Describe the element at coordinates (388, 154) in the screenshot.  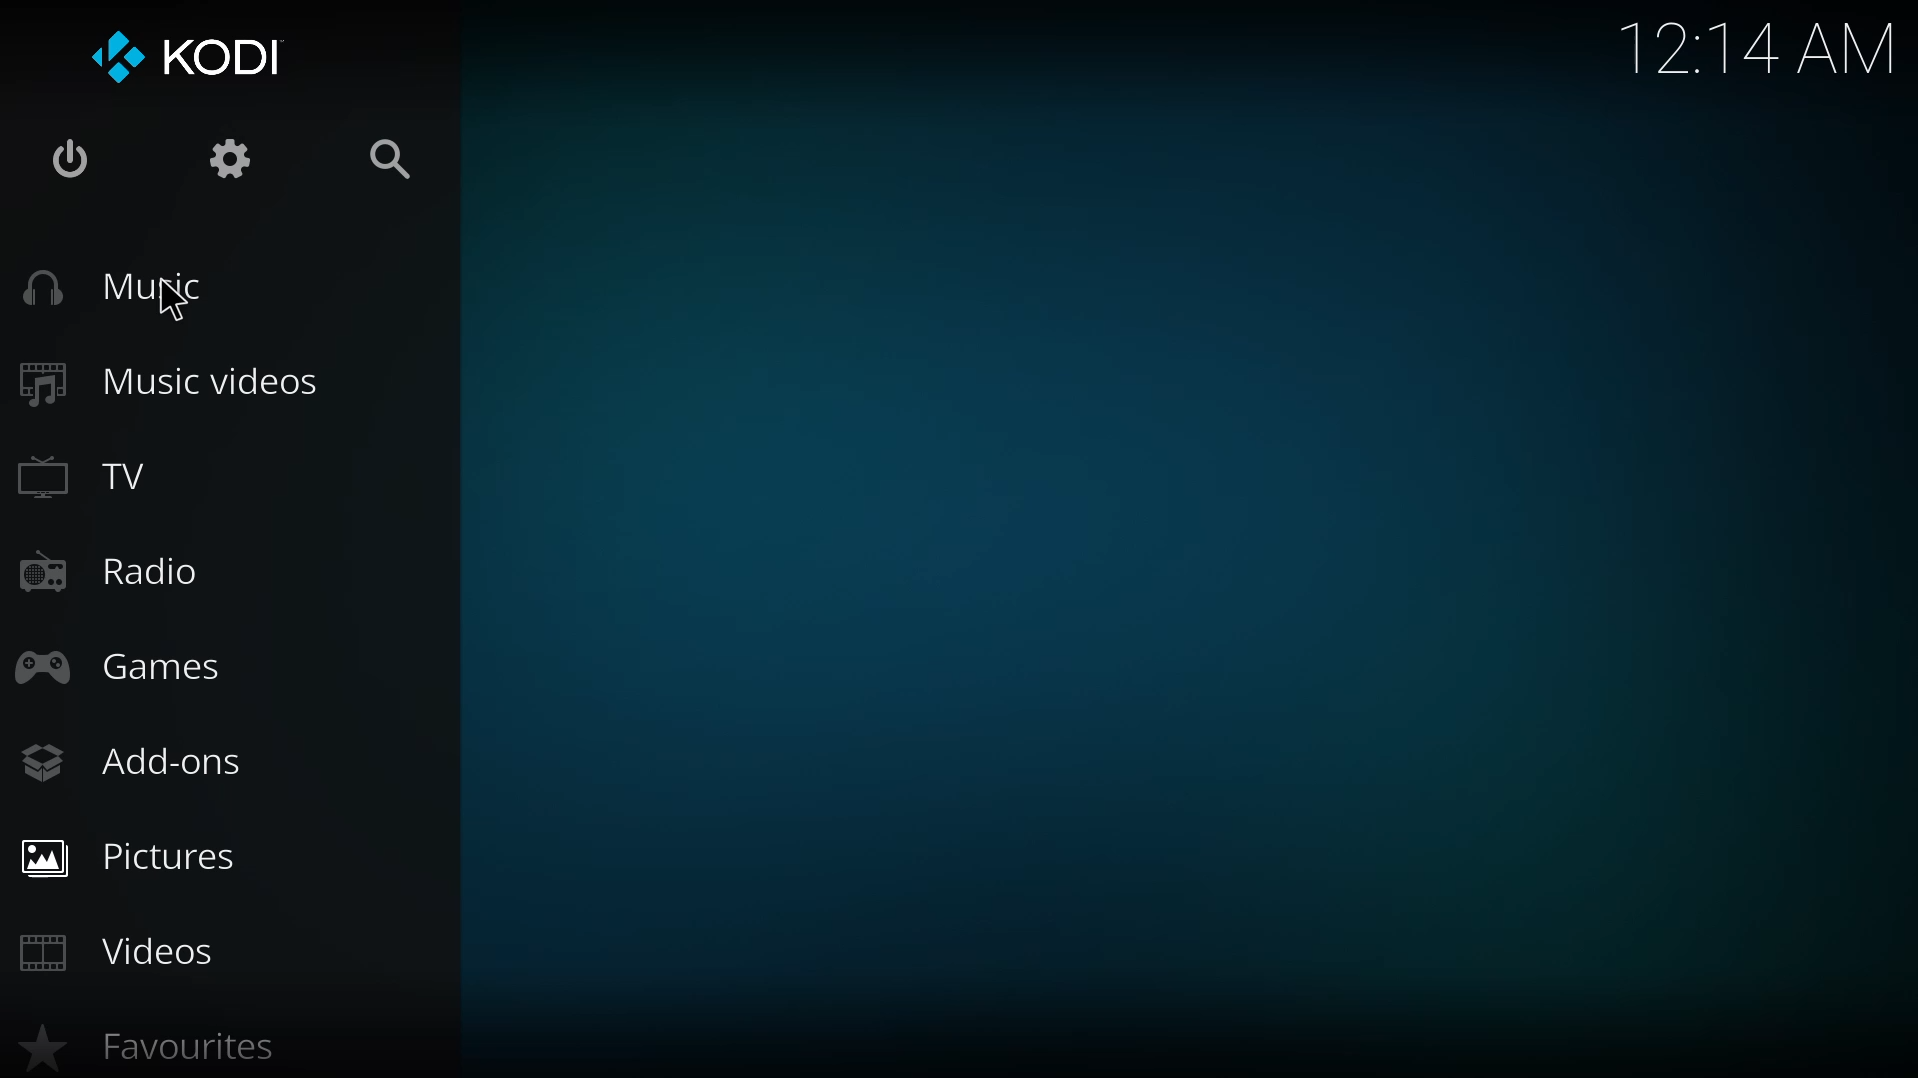
I see `search` at that location.